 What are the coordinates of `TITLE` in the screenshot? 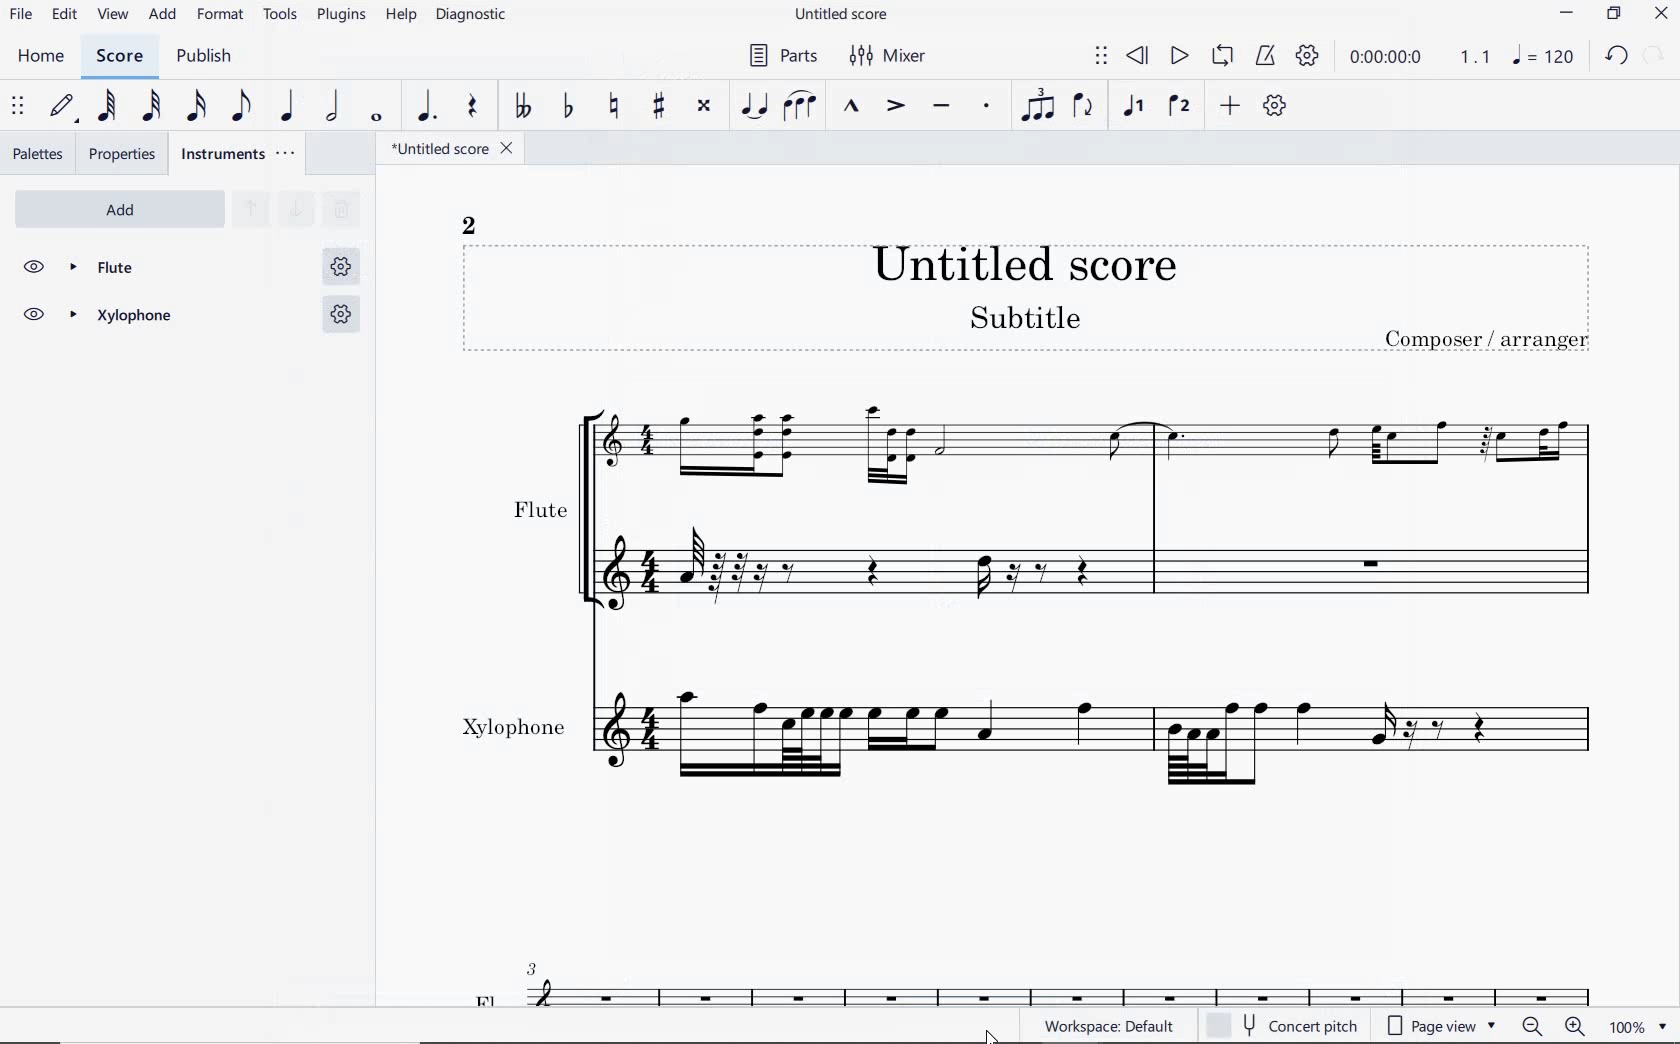 It's located at (1058, 291).